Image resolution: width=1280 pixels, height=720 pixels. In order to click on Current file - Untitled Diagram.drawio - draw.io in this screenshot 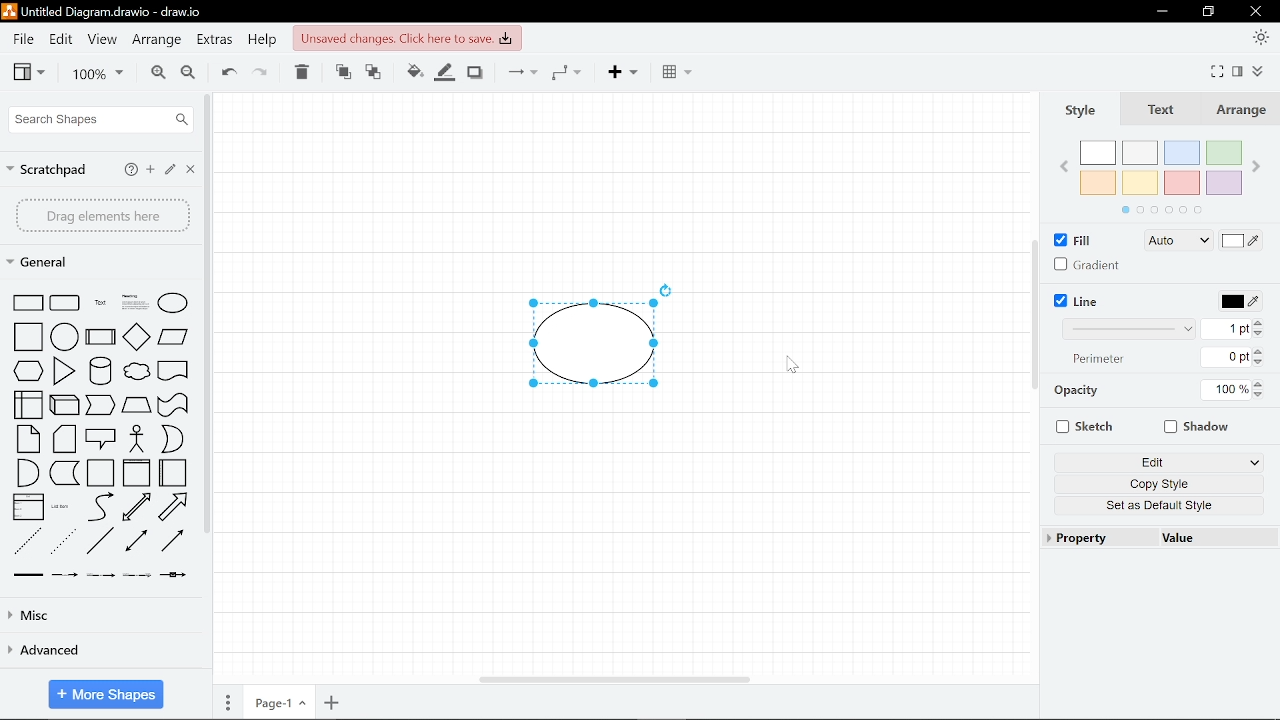, I will do `click(109, 11)`.